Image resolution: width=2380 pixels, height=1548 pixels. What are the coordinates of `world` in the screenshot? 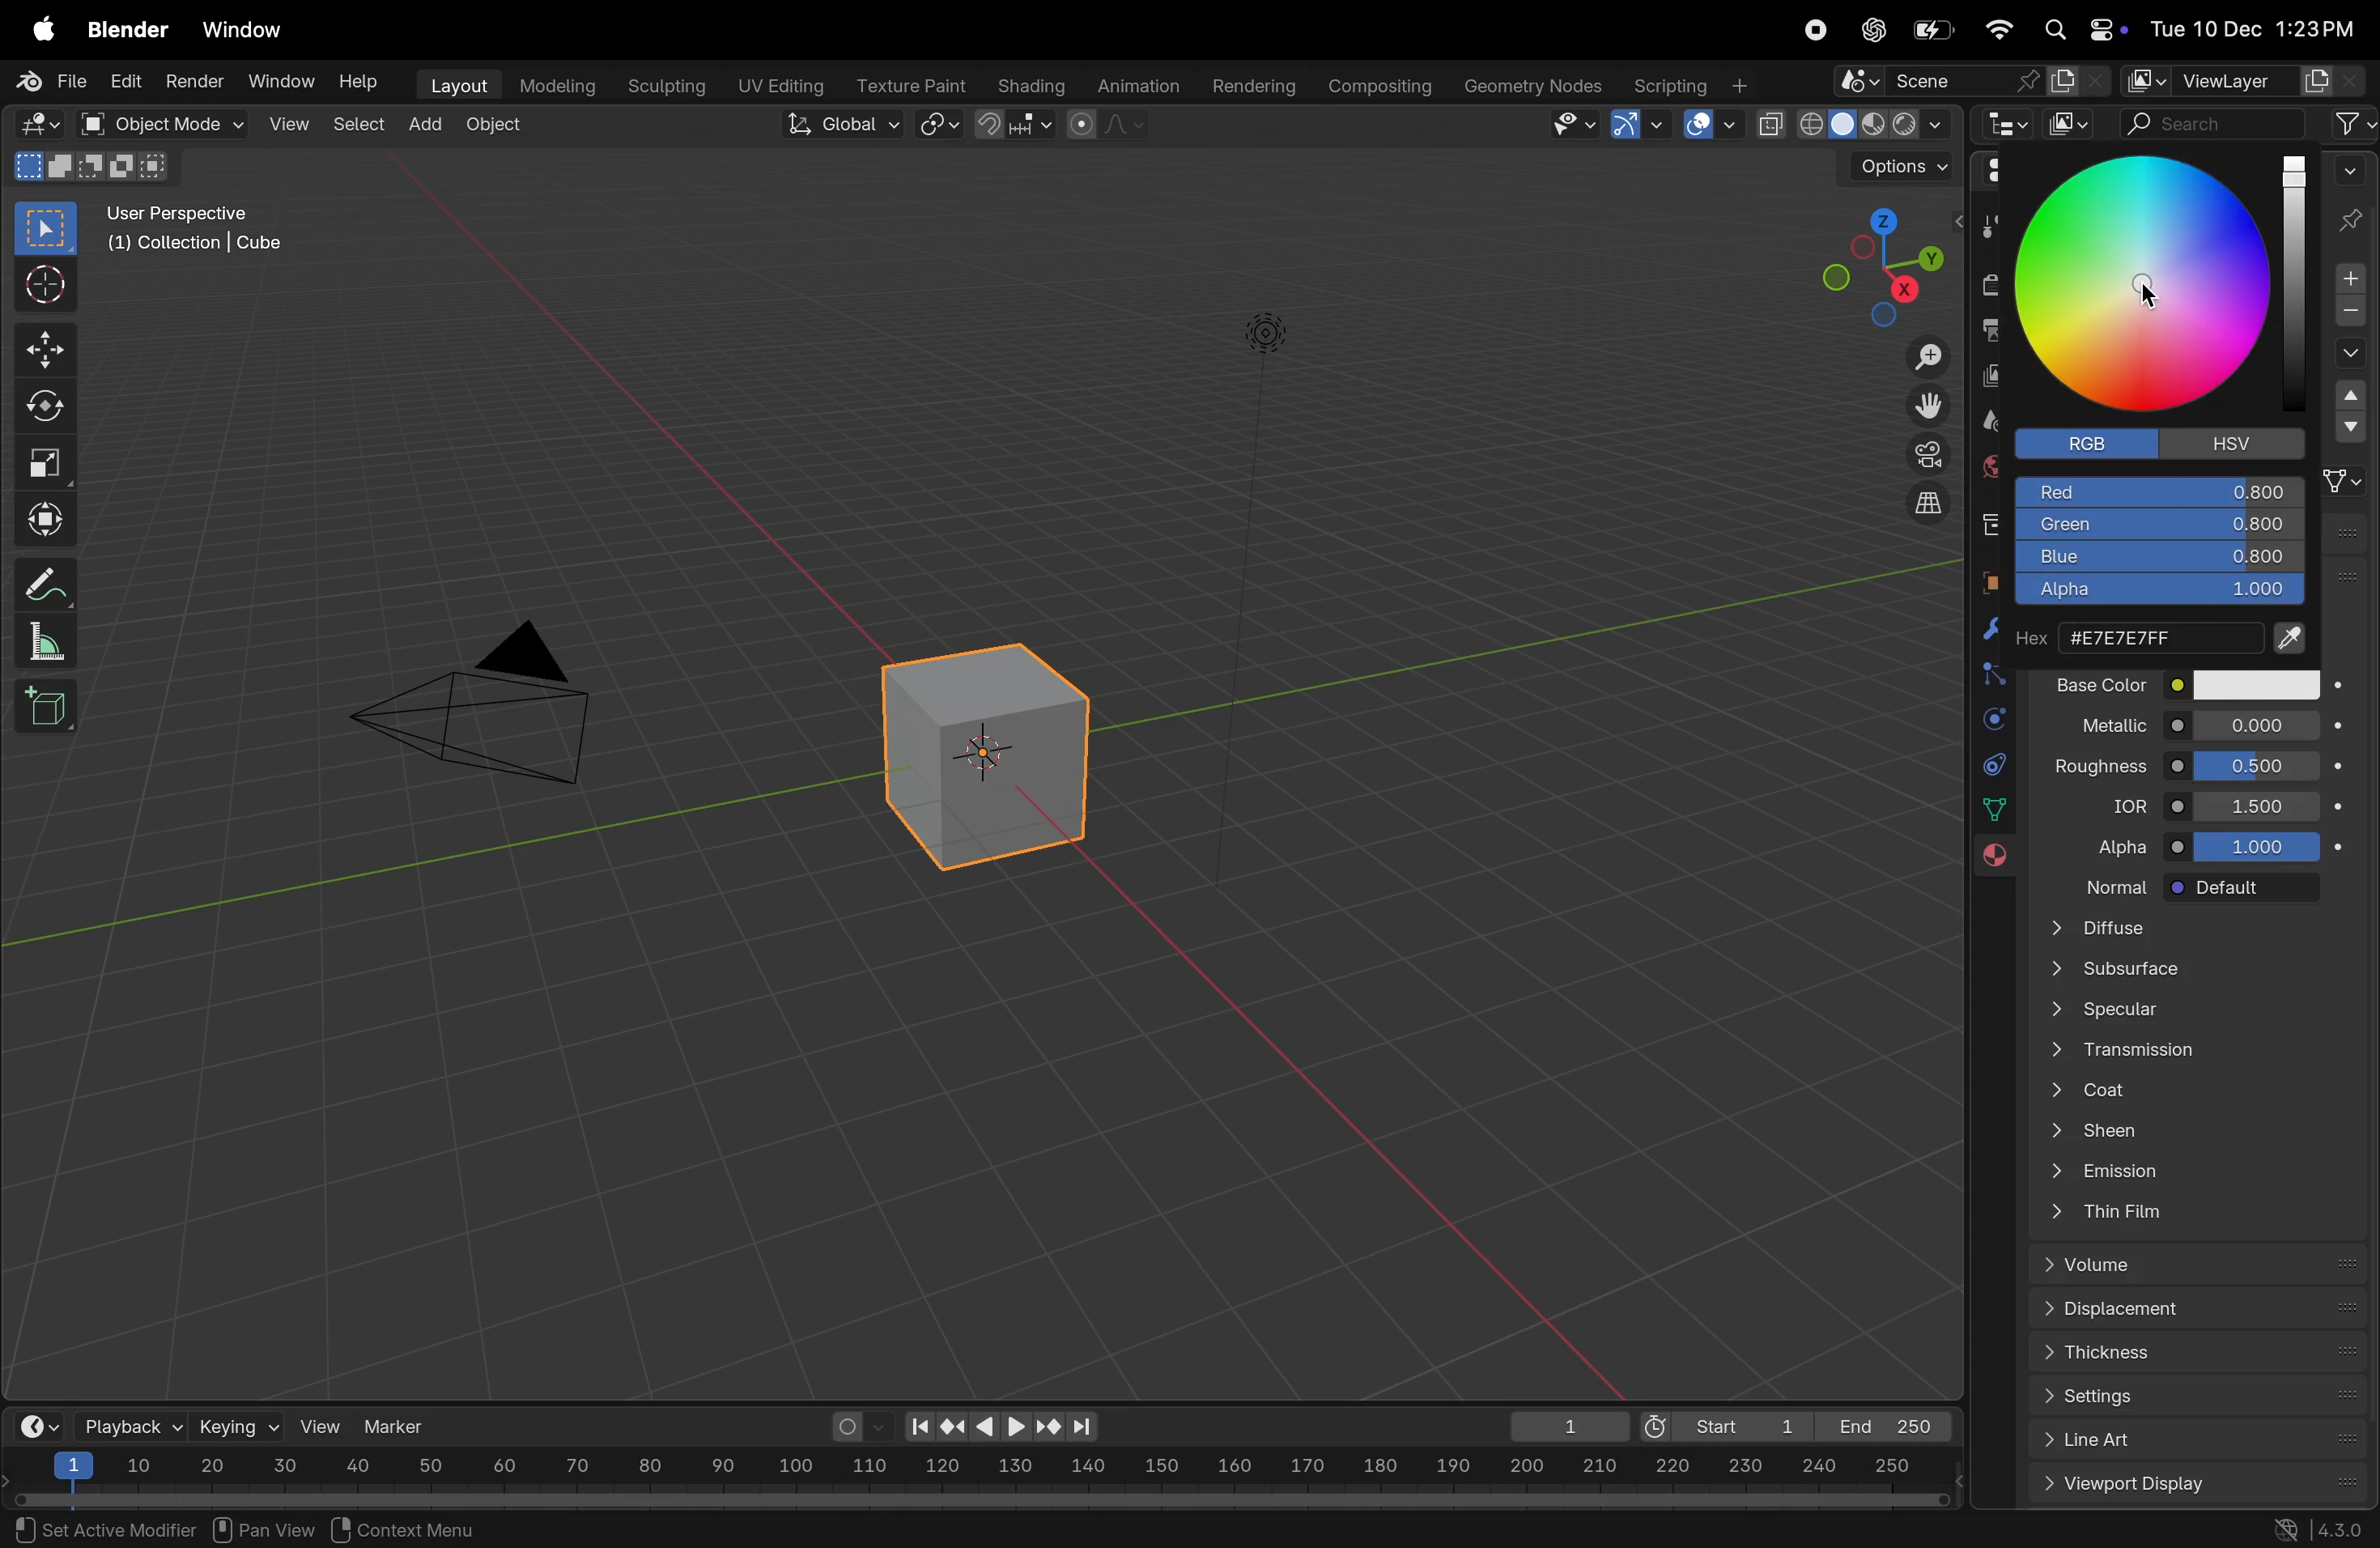 It's located at (1989, 464).